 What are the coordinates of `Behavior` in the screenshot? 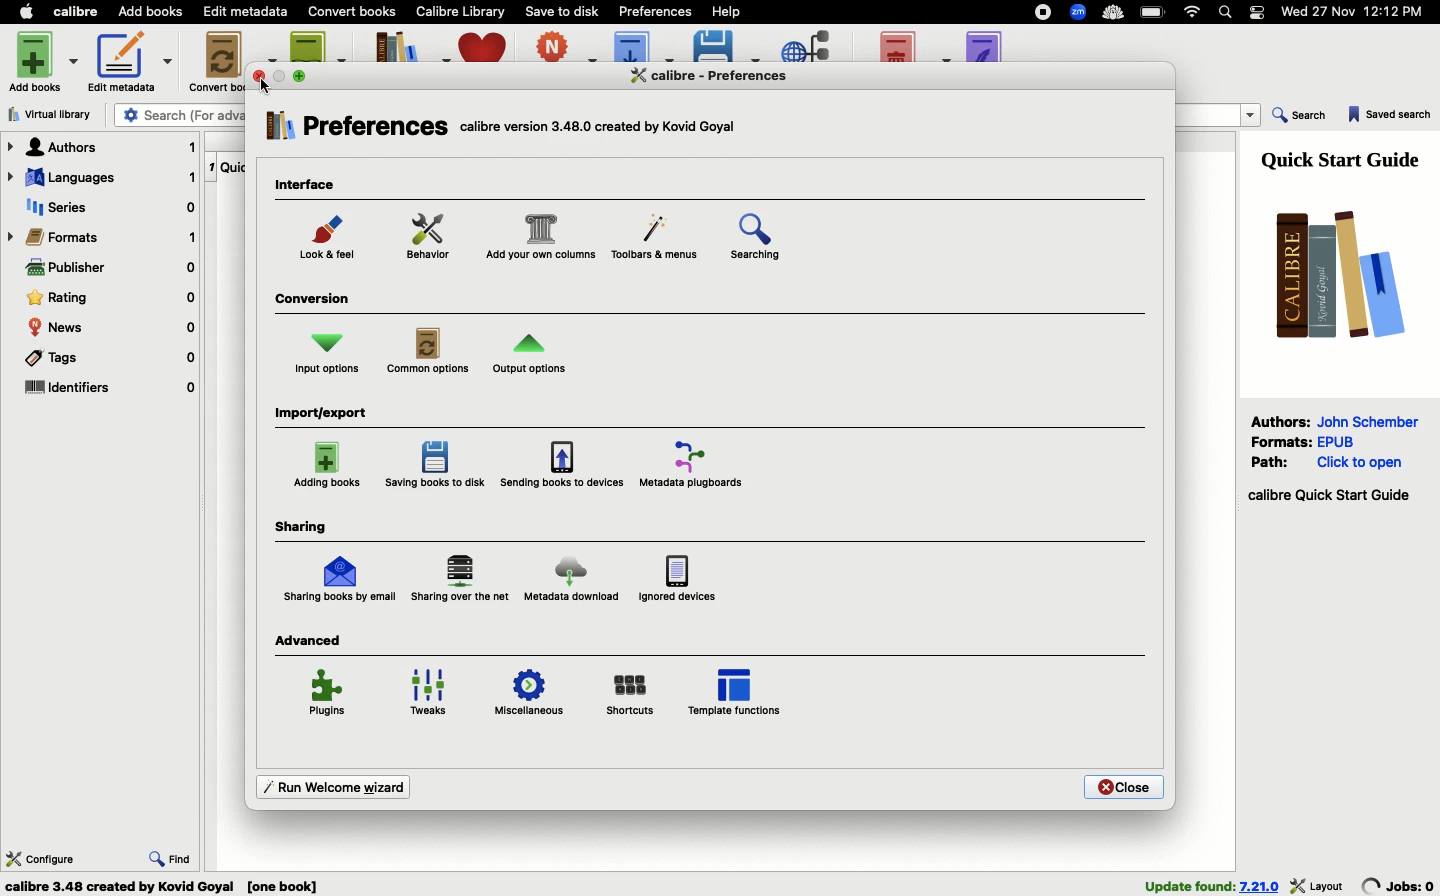 It's located at (429, 237).